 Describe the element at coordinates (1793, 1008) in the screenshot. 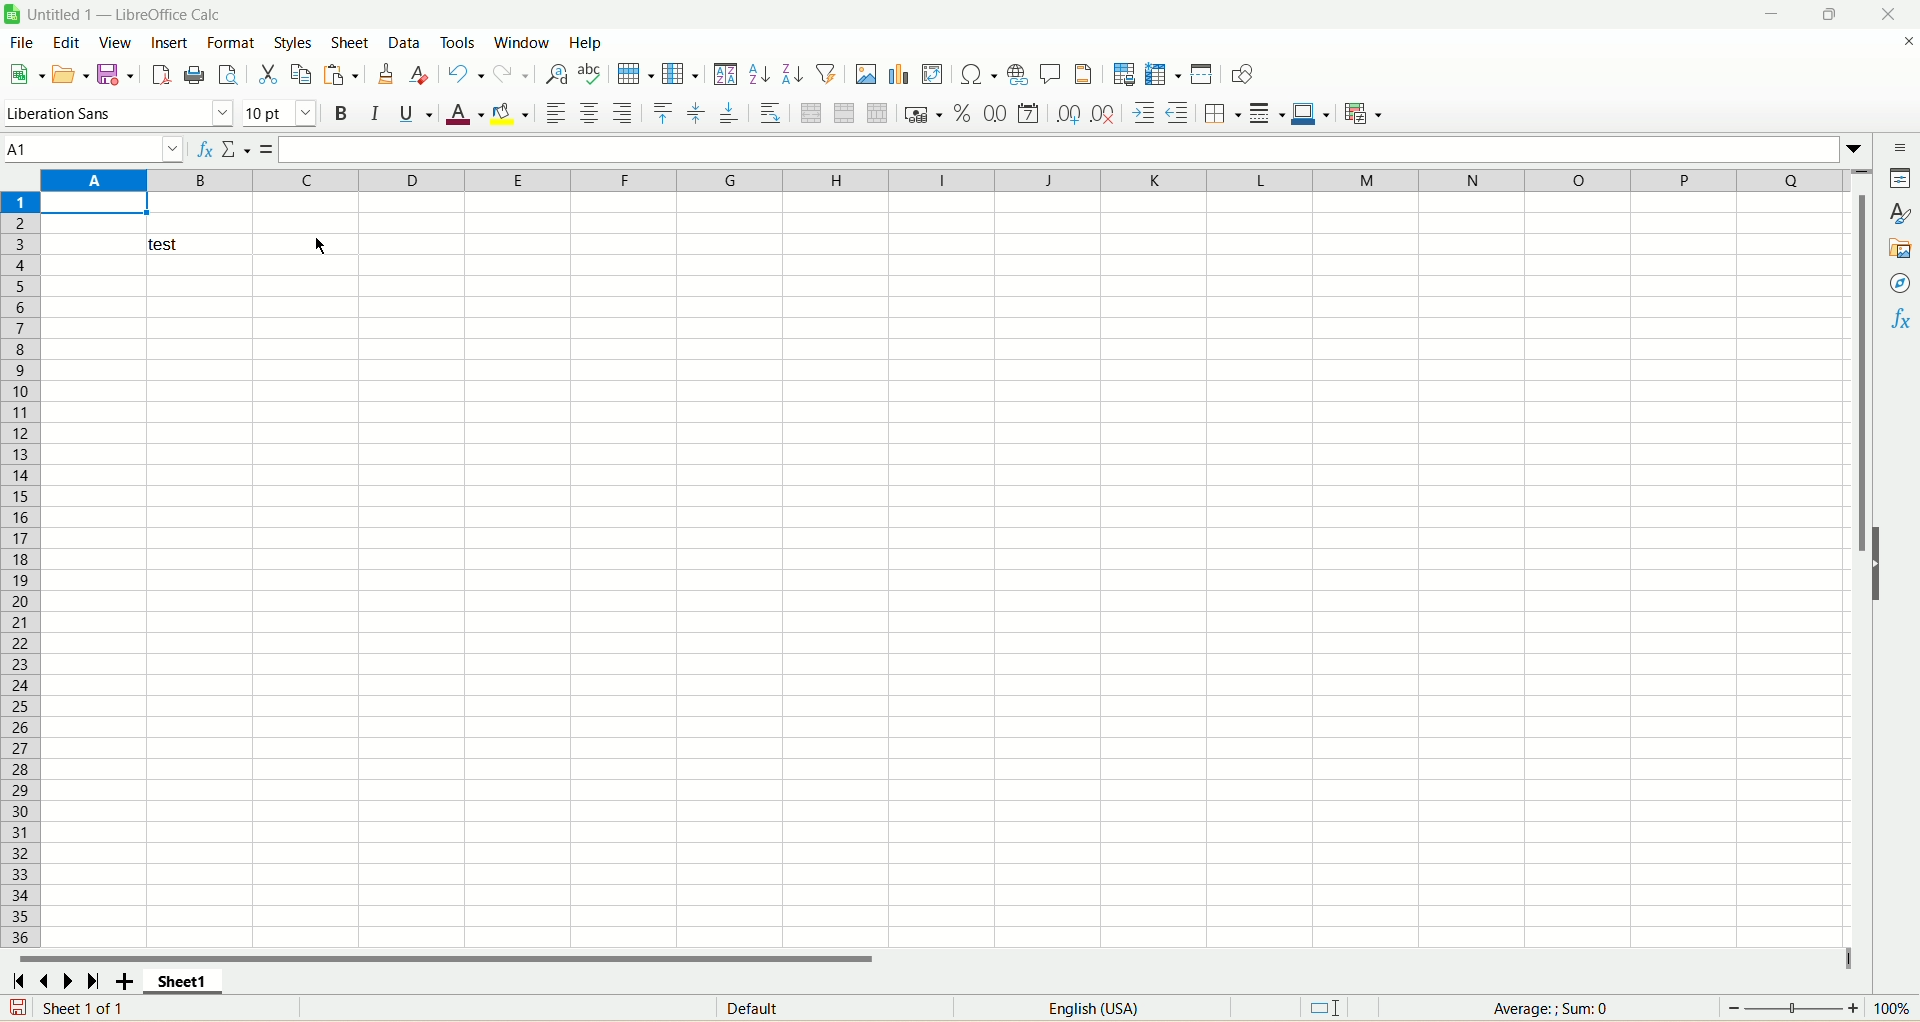

I see `zoom bar` at that location.